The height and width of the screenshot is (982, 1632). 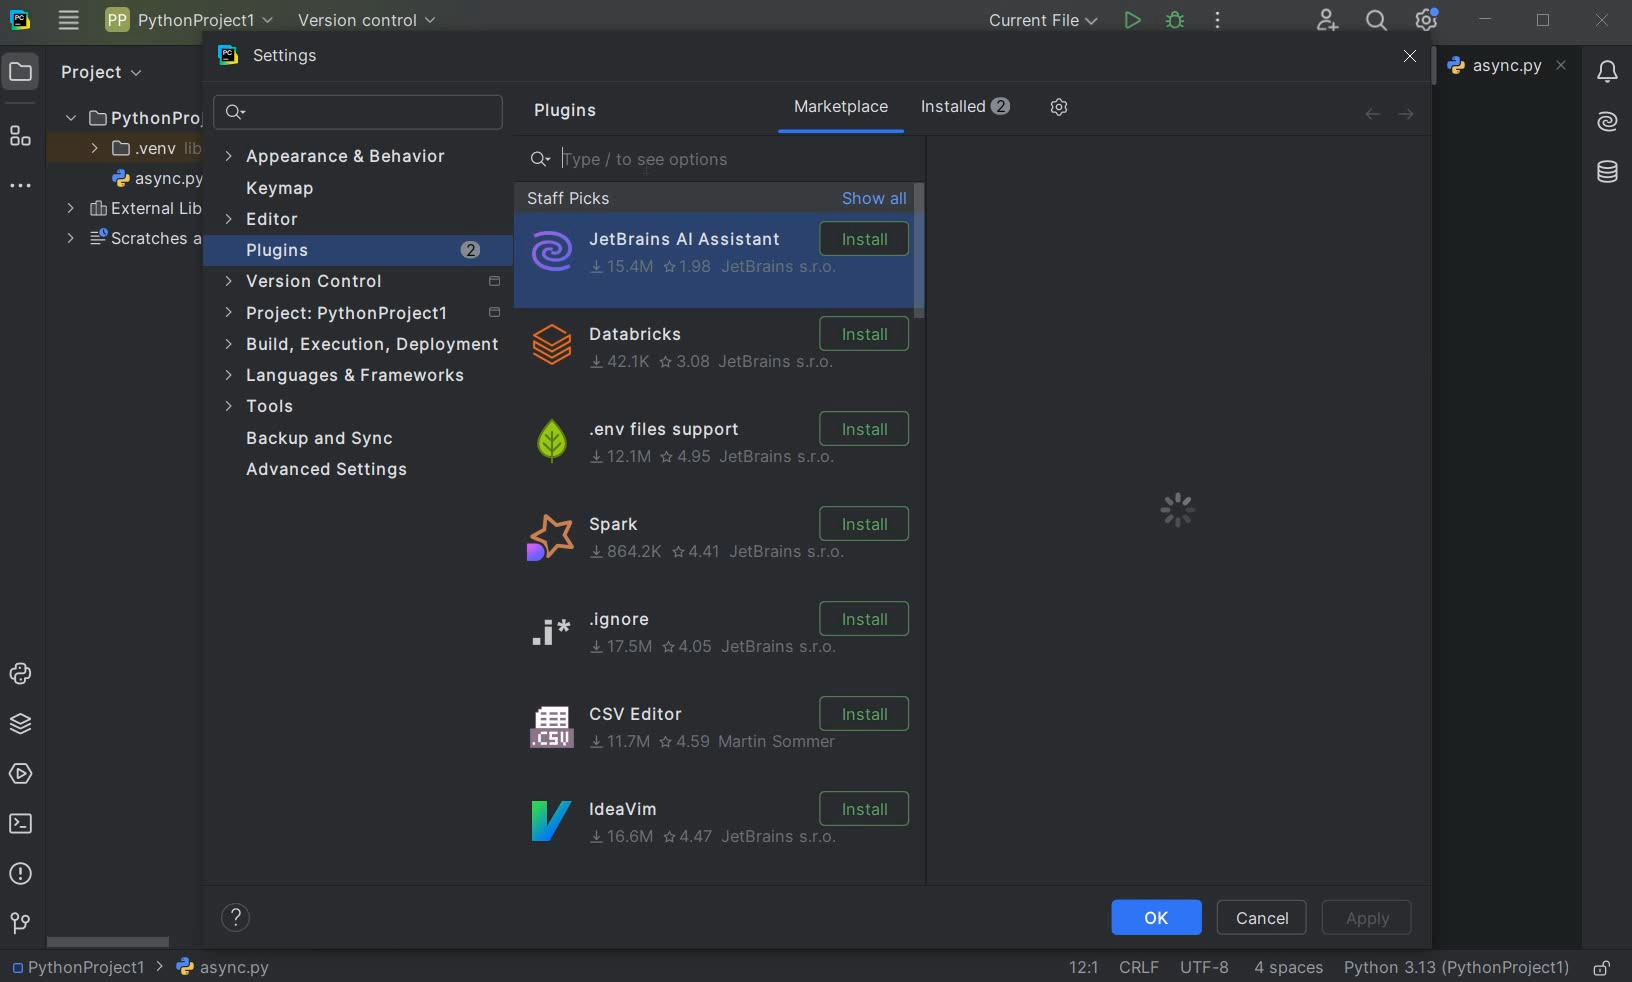 I want to click on plugins, so click(x=364, y=251).